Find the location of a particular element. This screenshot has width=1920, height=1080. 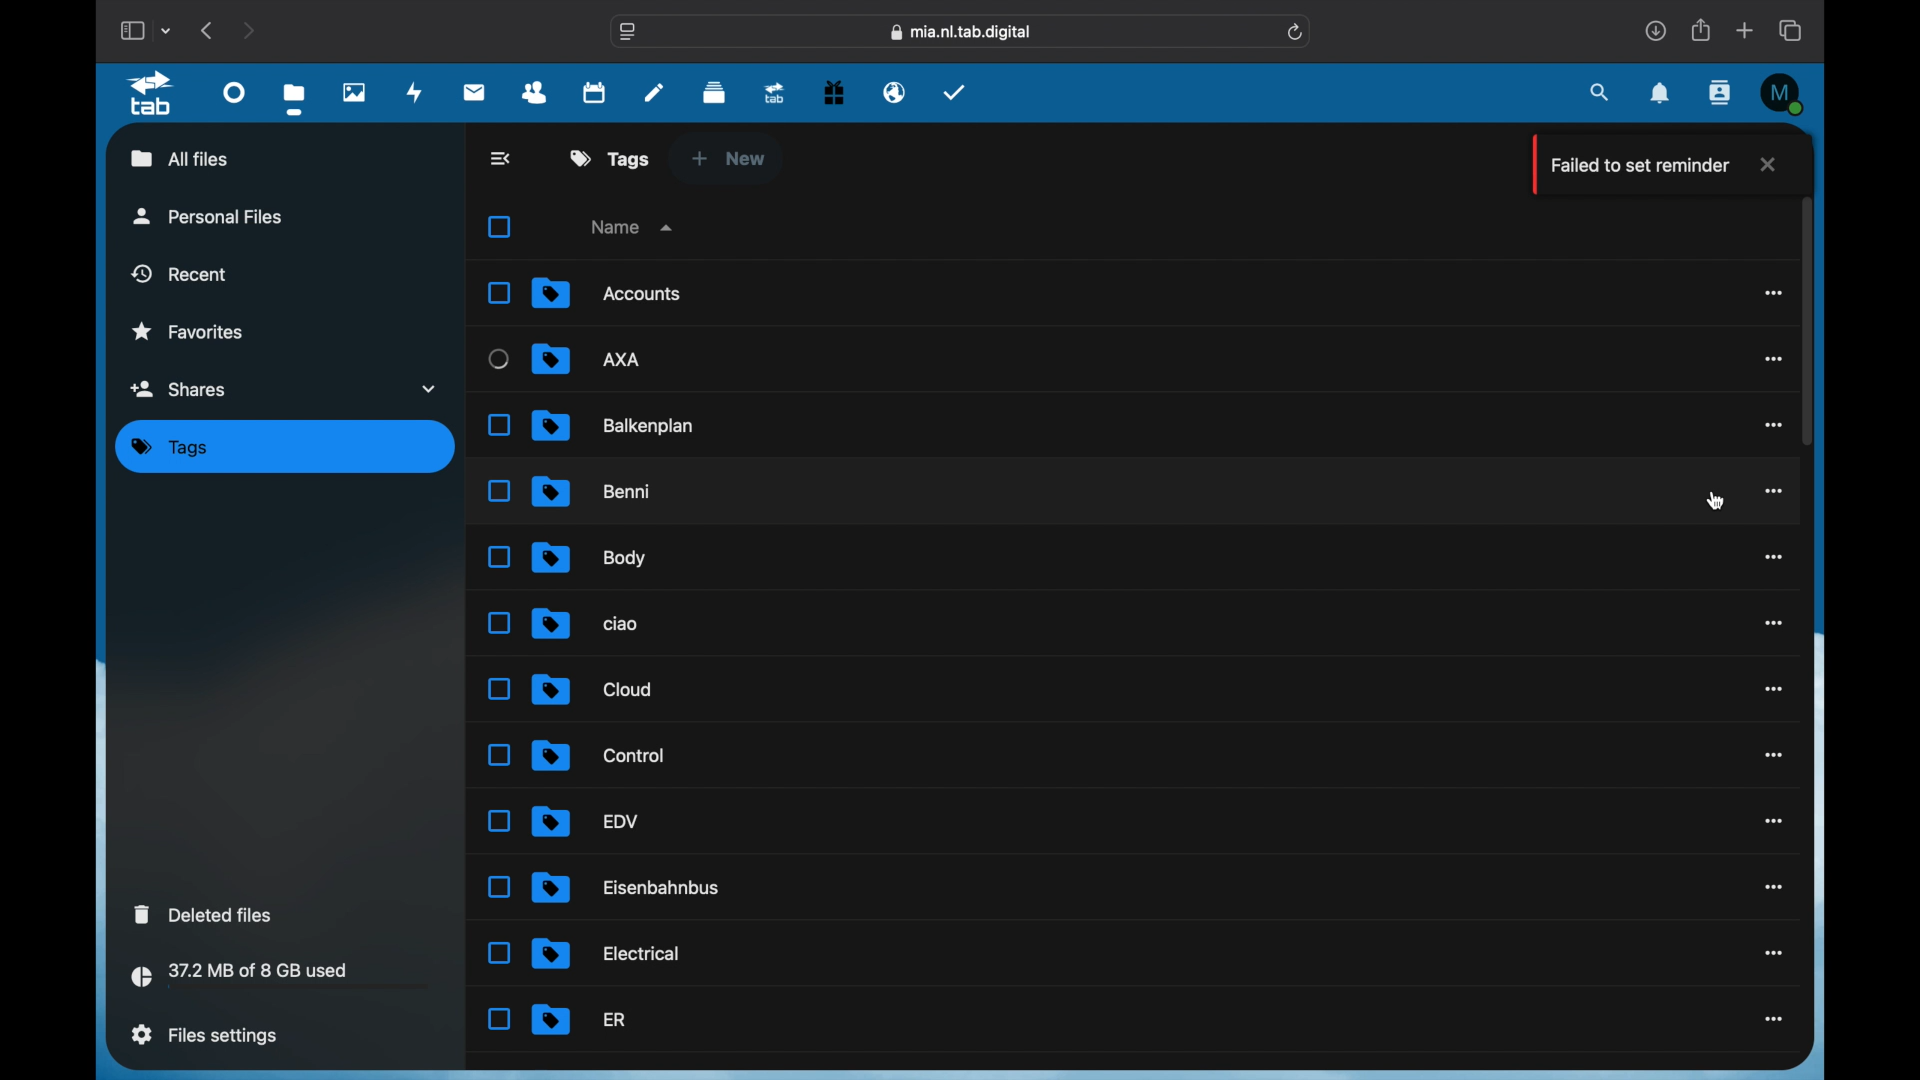

Unselected Checkbox is located at coordinates (498, 689).